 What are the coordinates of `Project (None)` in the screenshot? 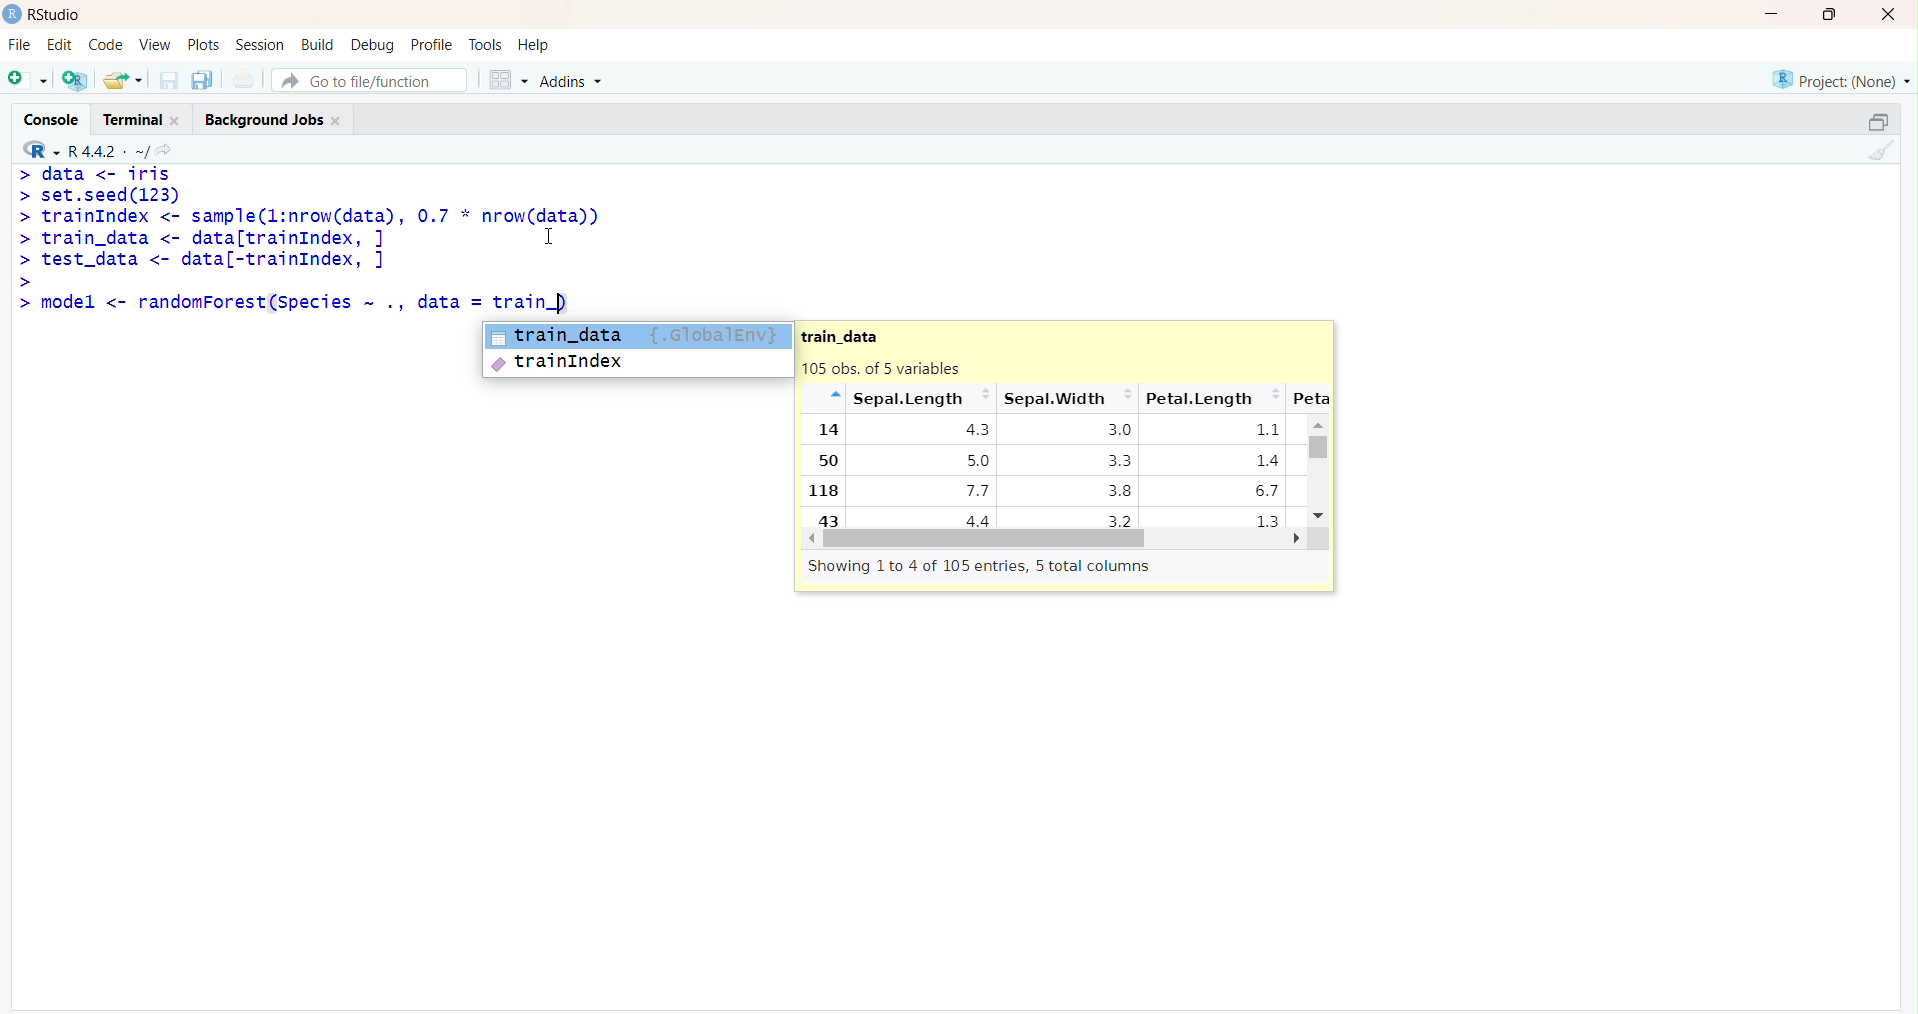 It's located at (1839, 79).